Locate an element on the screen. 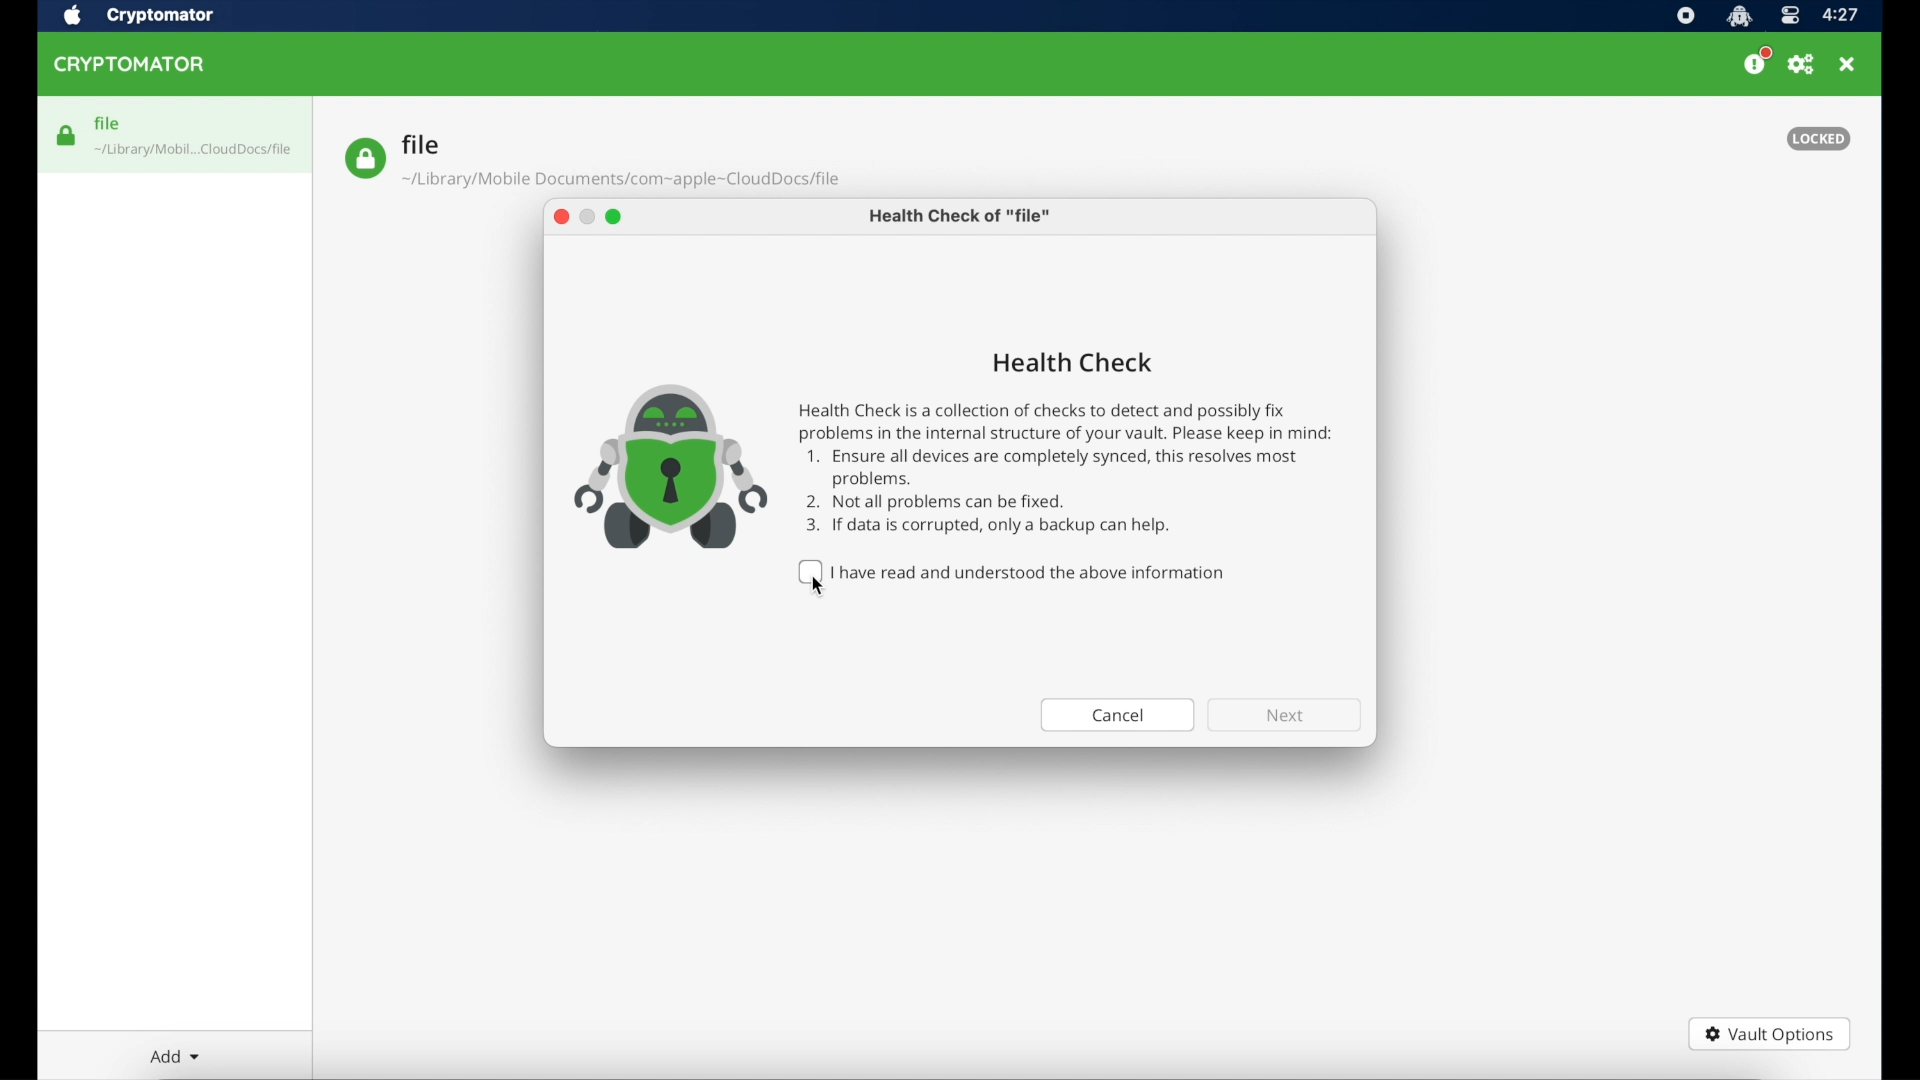 This screenshot has width=1920, height=1080. file highlighted is located at coordinates (175, 134).